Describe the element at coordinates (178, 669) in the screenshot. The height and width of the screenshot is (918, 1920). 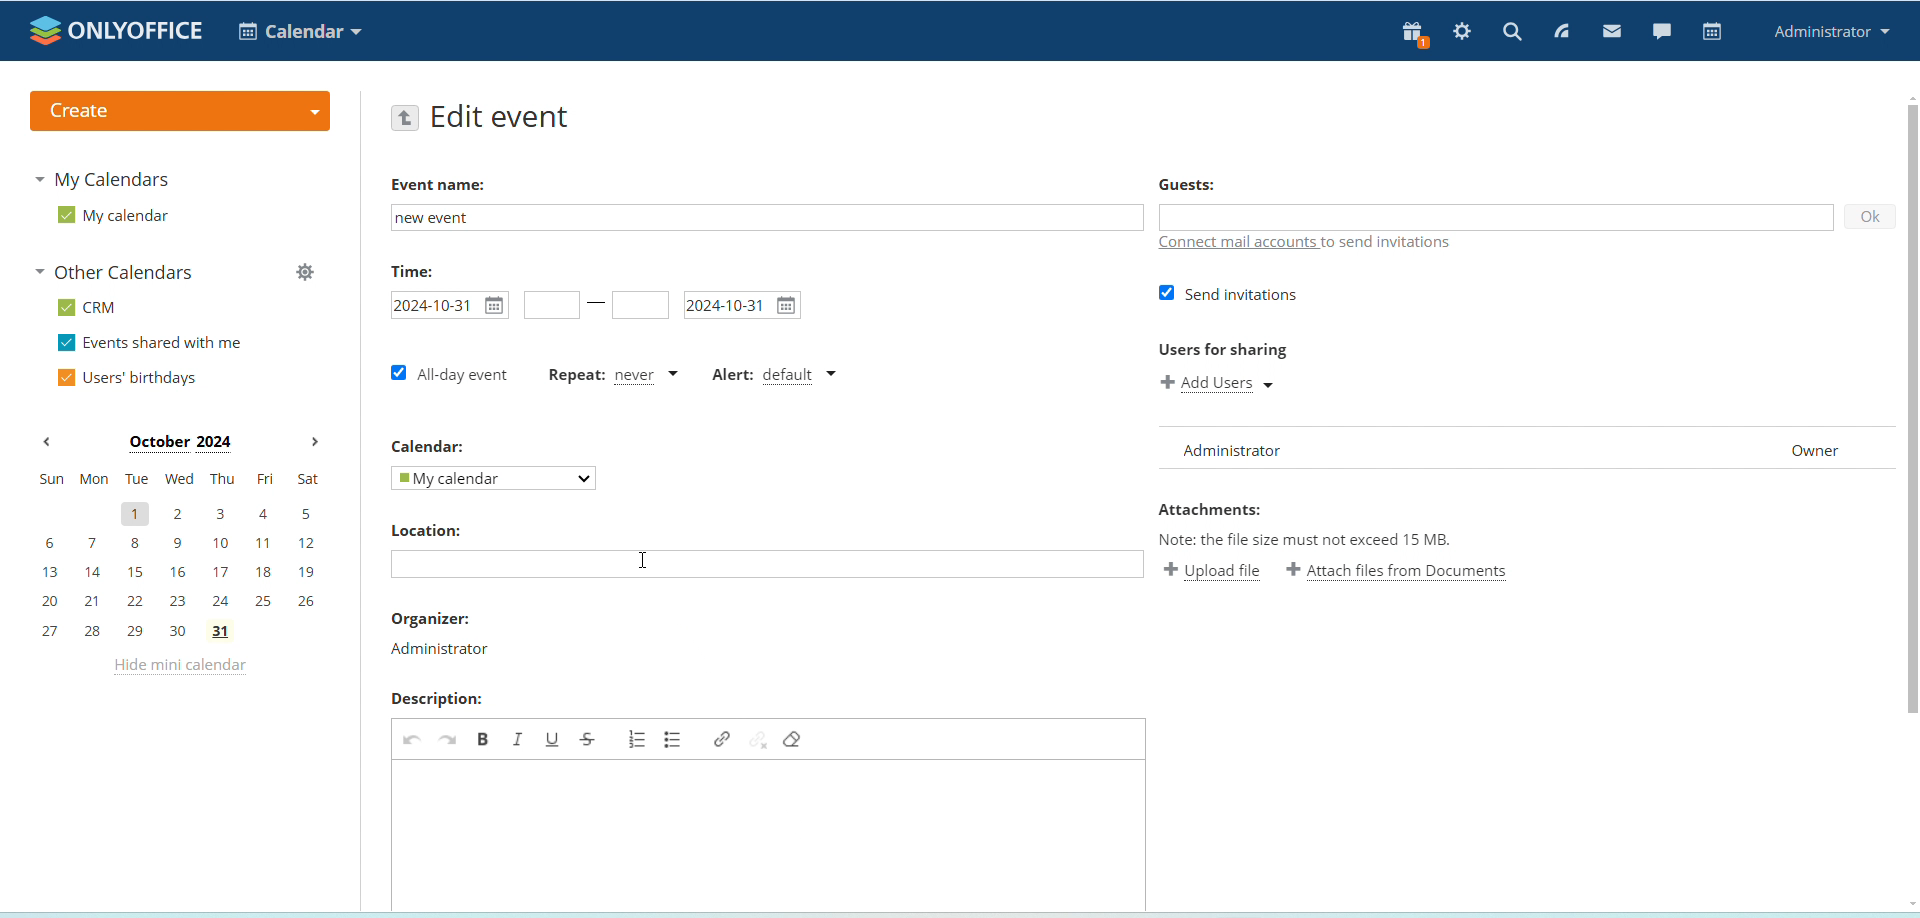
I see `hide mini calendar` at that location.